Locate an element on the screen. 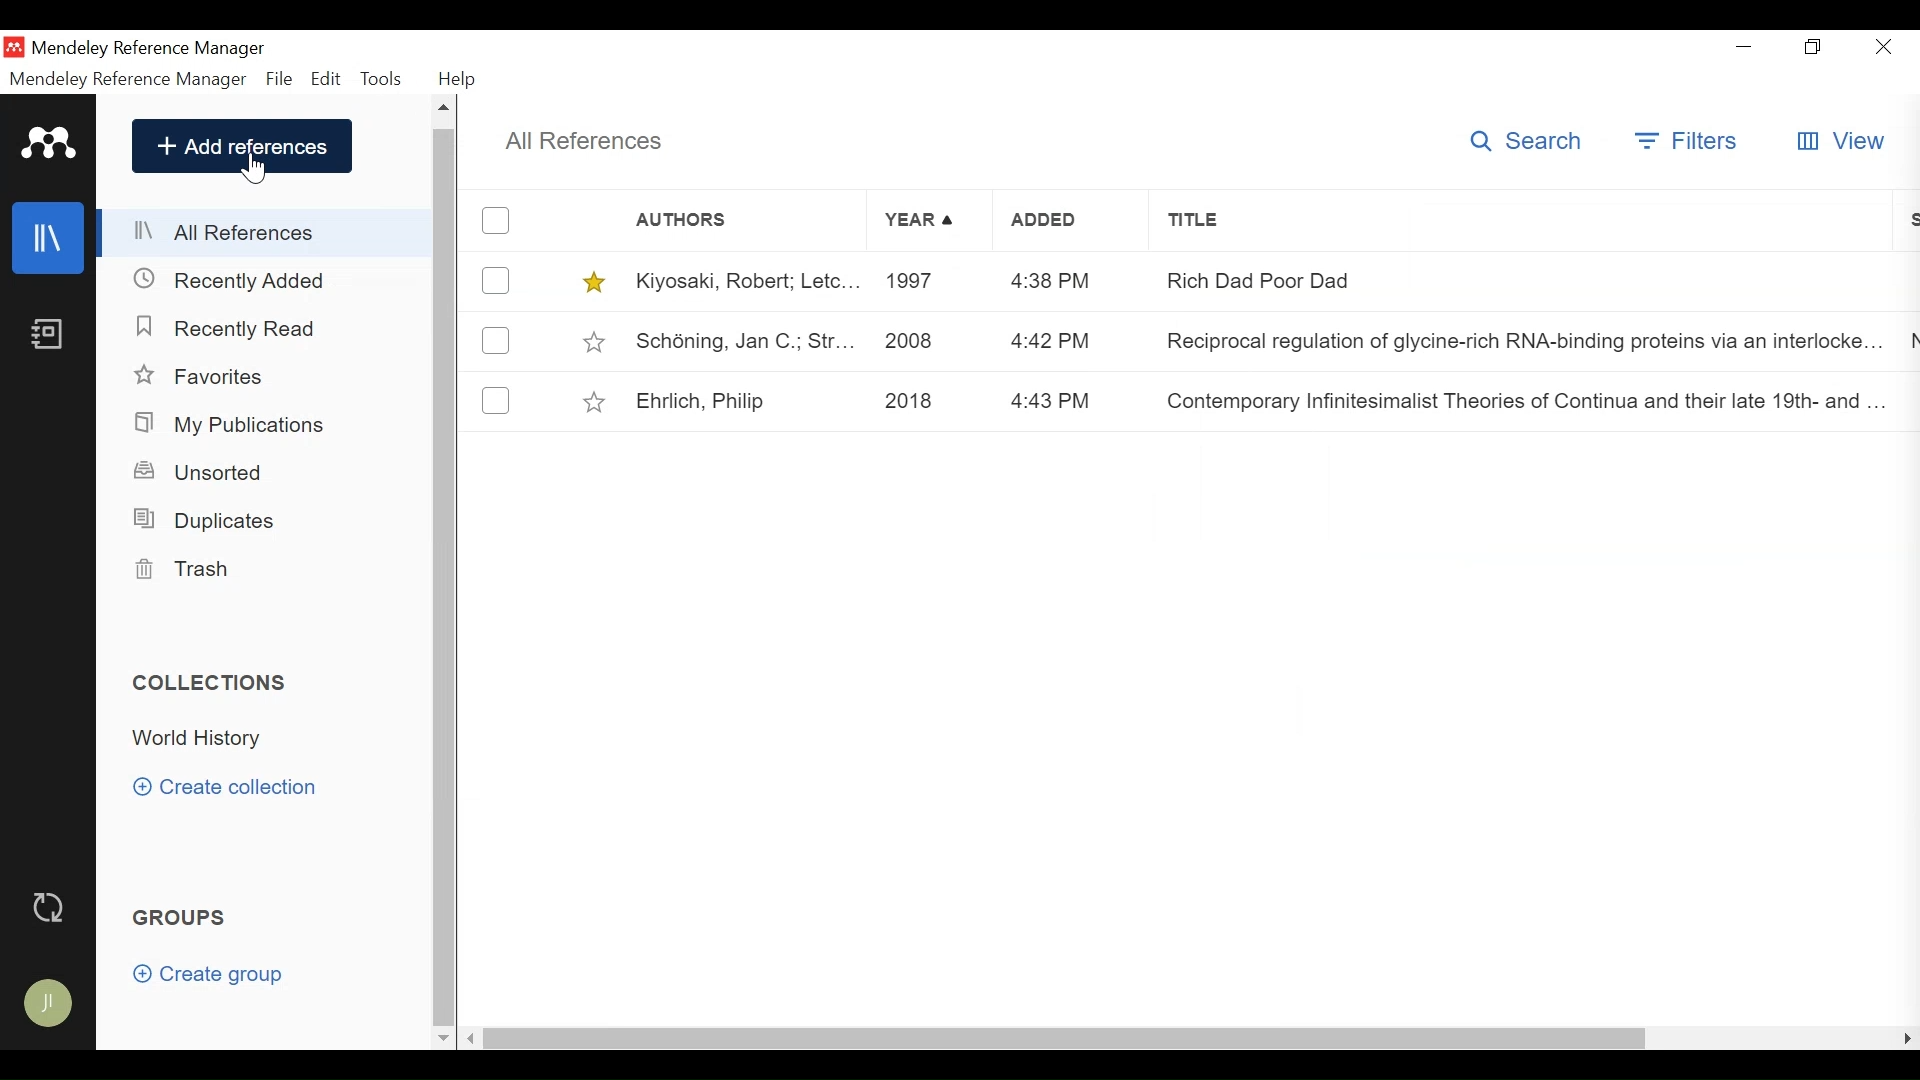 The height and width of the screenshot is (1080, 1920). File is located at coordinates (279, 78).